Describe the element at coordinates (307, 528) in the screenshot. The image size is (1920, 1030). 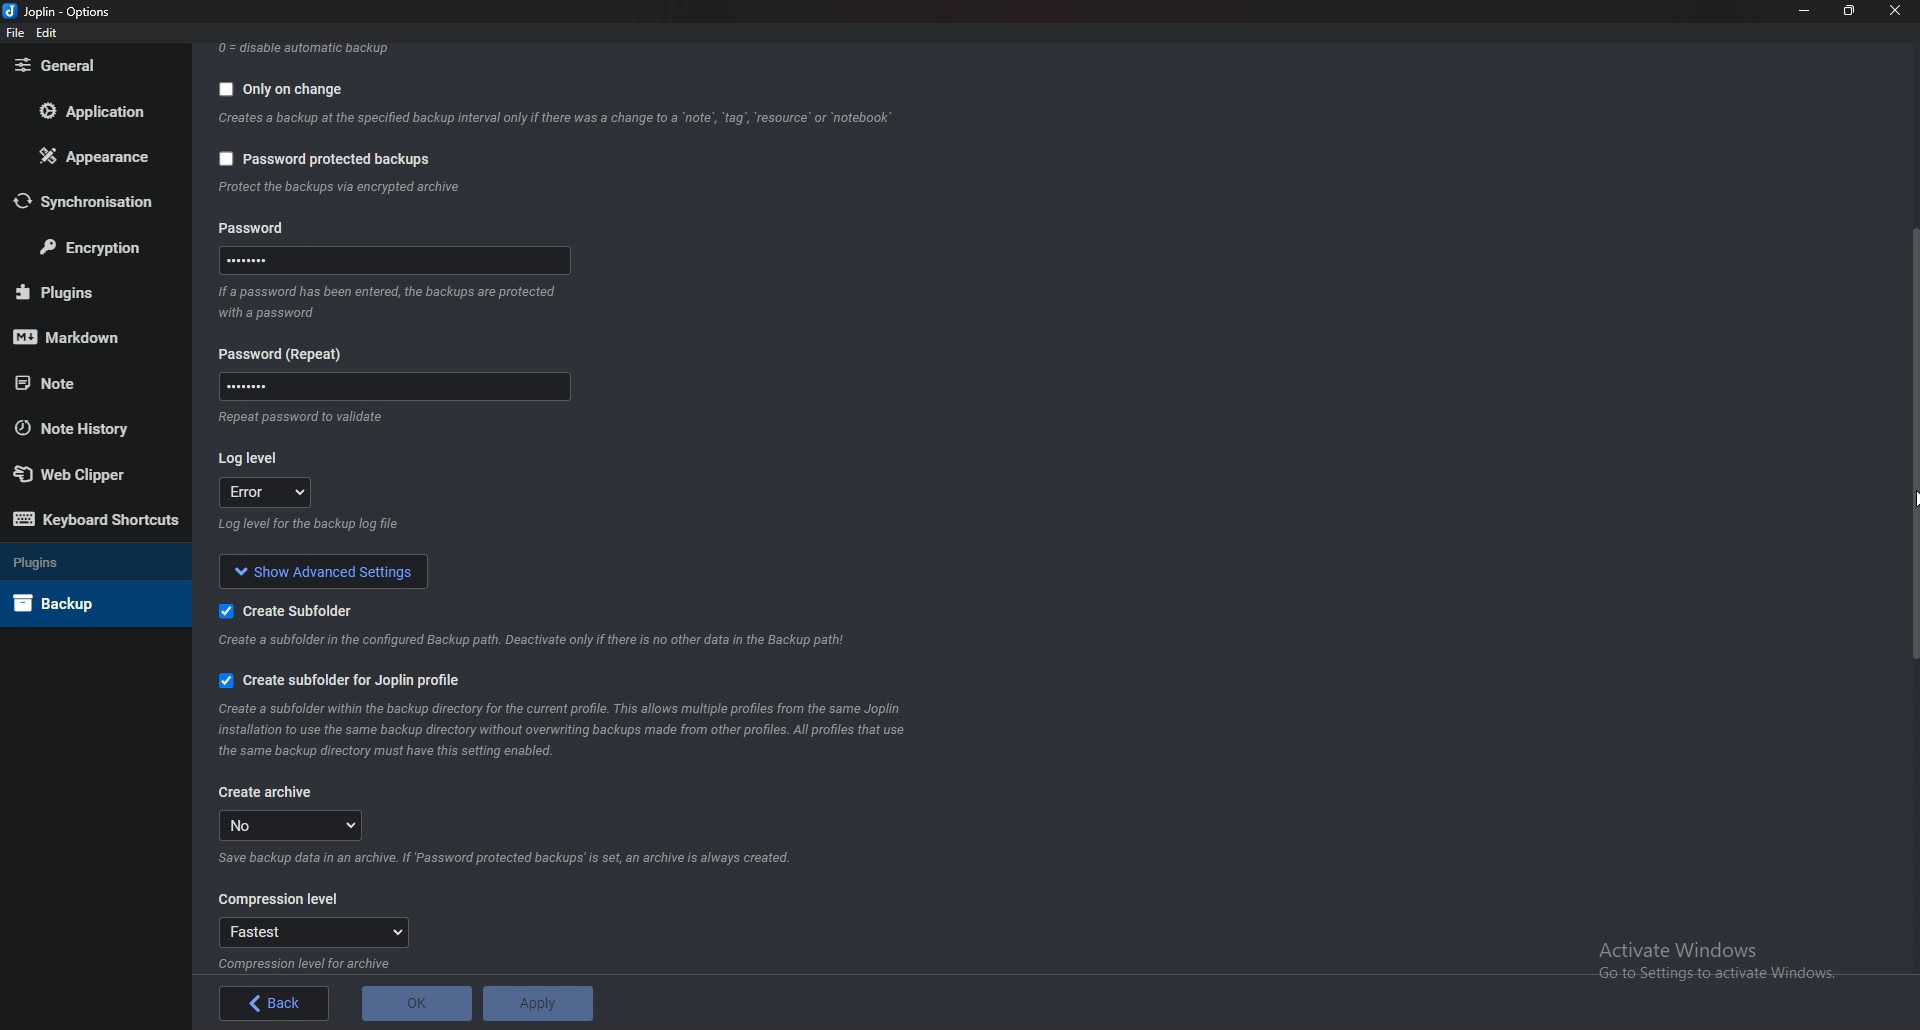
I see `Info on log level` at that location.